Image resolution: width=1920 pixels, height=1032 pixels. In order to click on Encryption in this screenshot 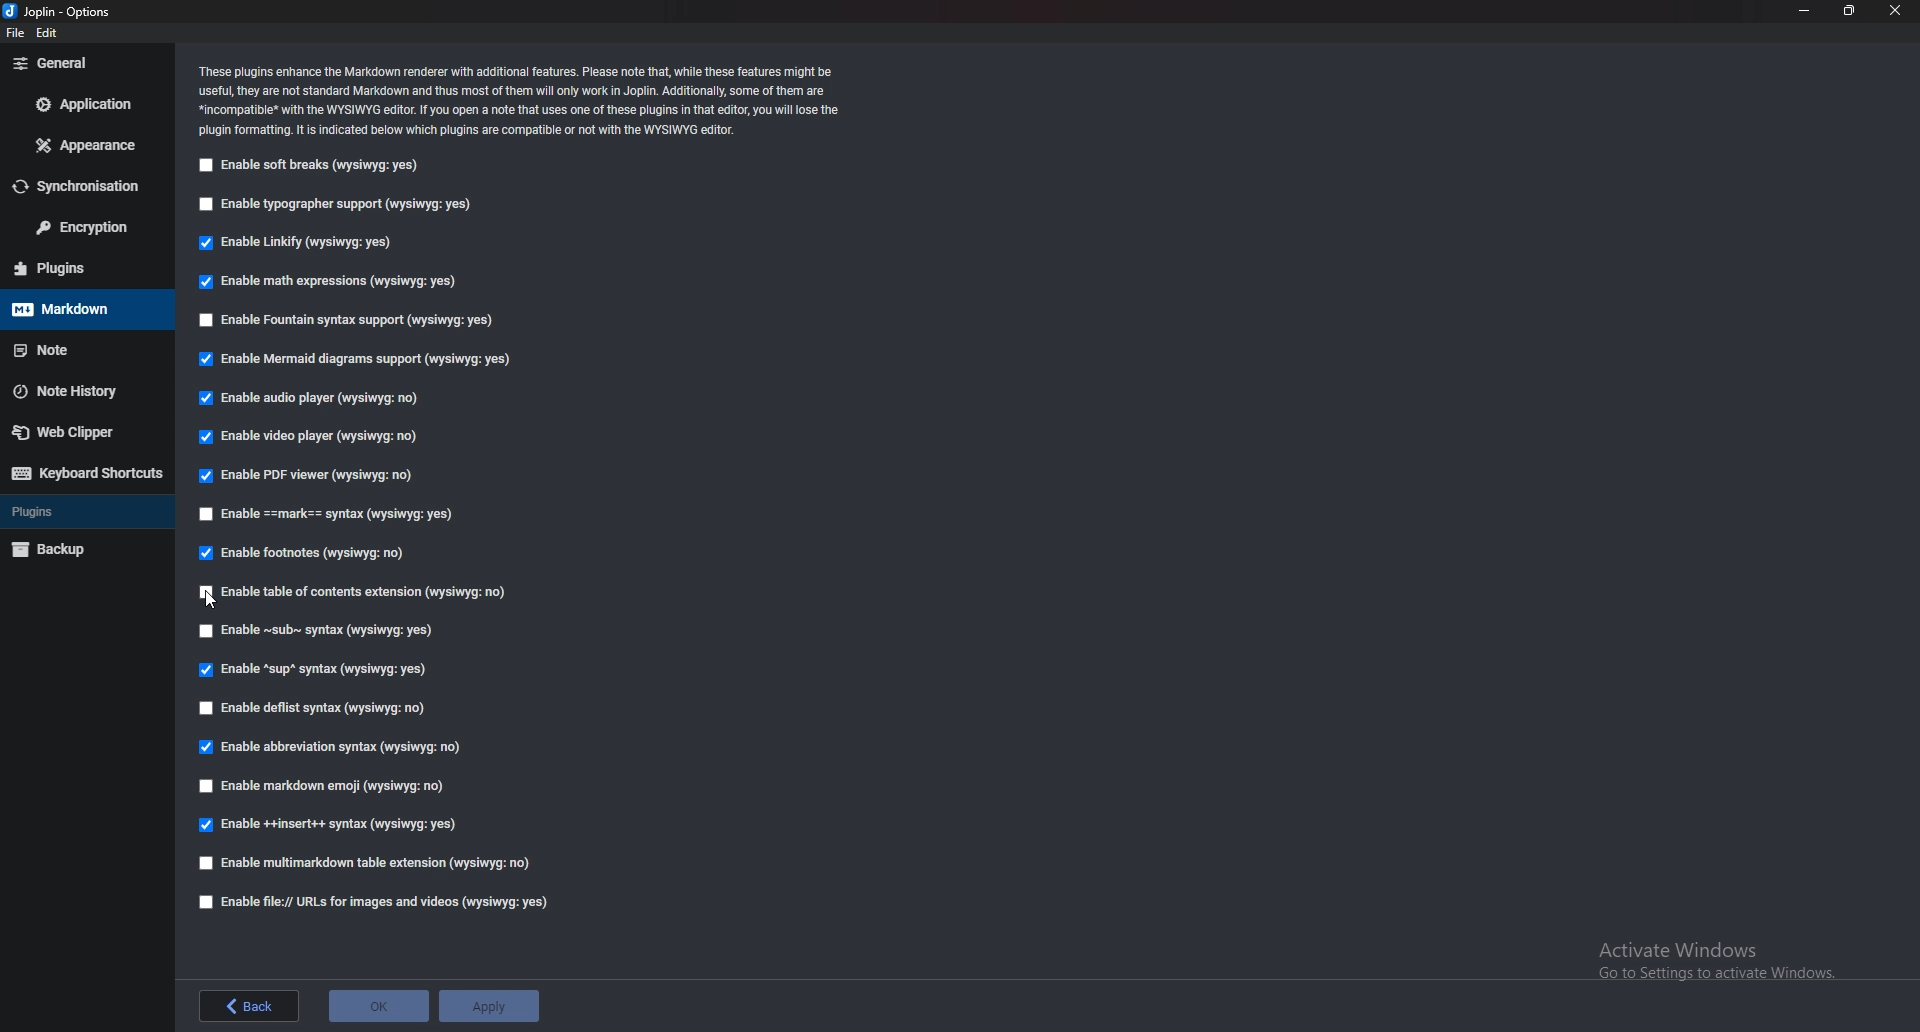, I will do `click(82, 228)`.